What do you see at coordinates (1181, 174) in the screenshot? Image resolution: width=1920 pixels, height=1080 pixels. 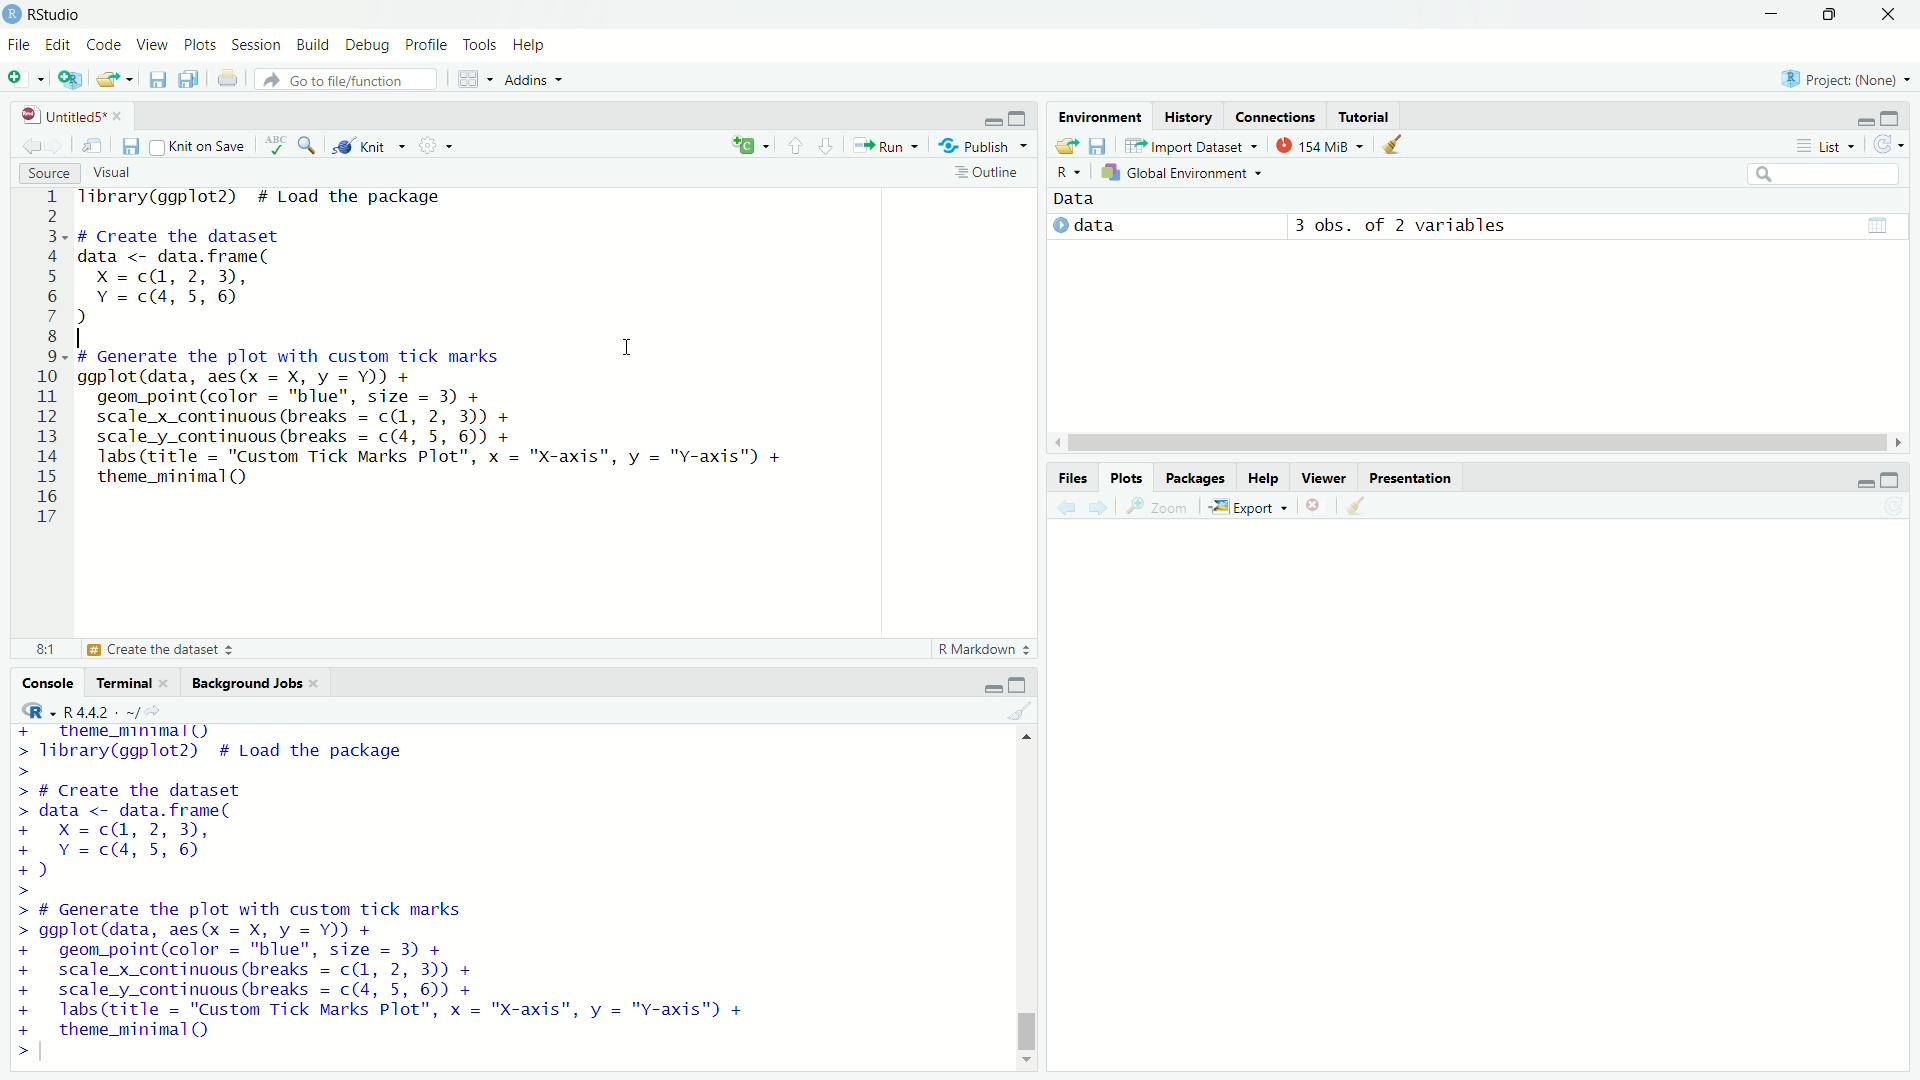 I see `global environment` at bounding box center [1181, 174].